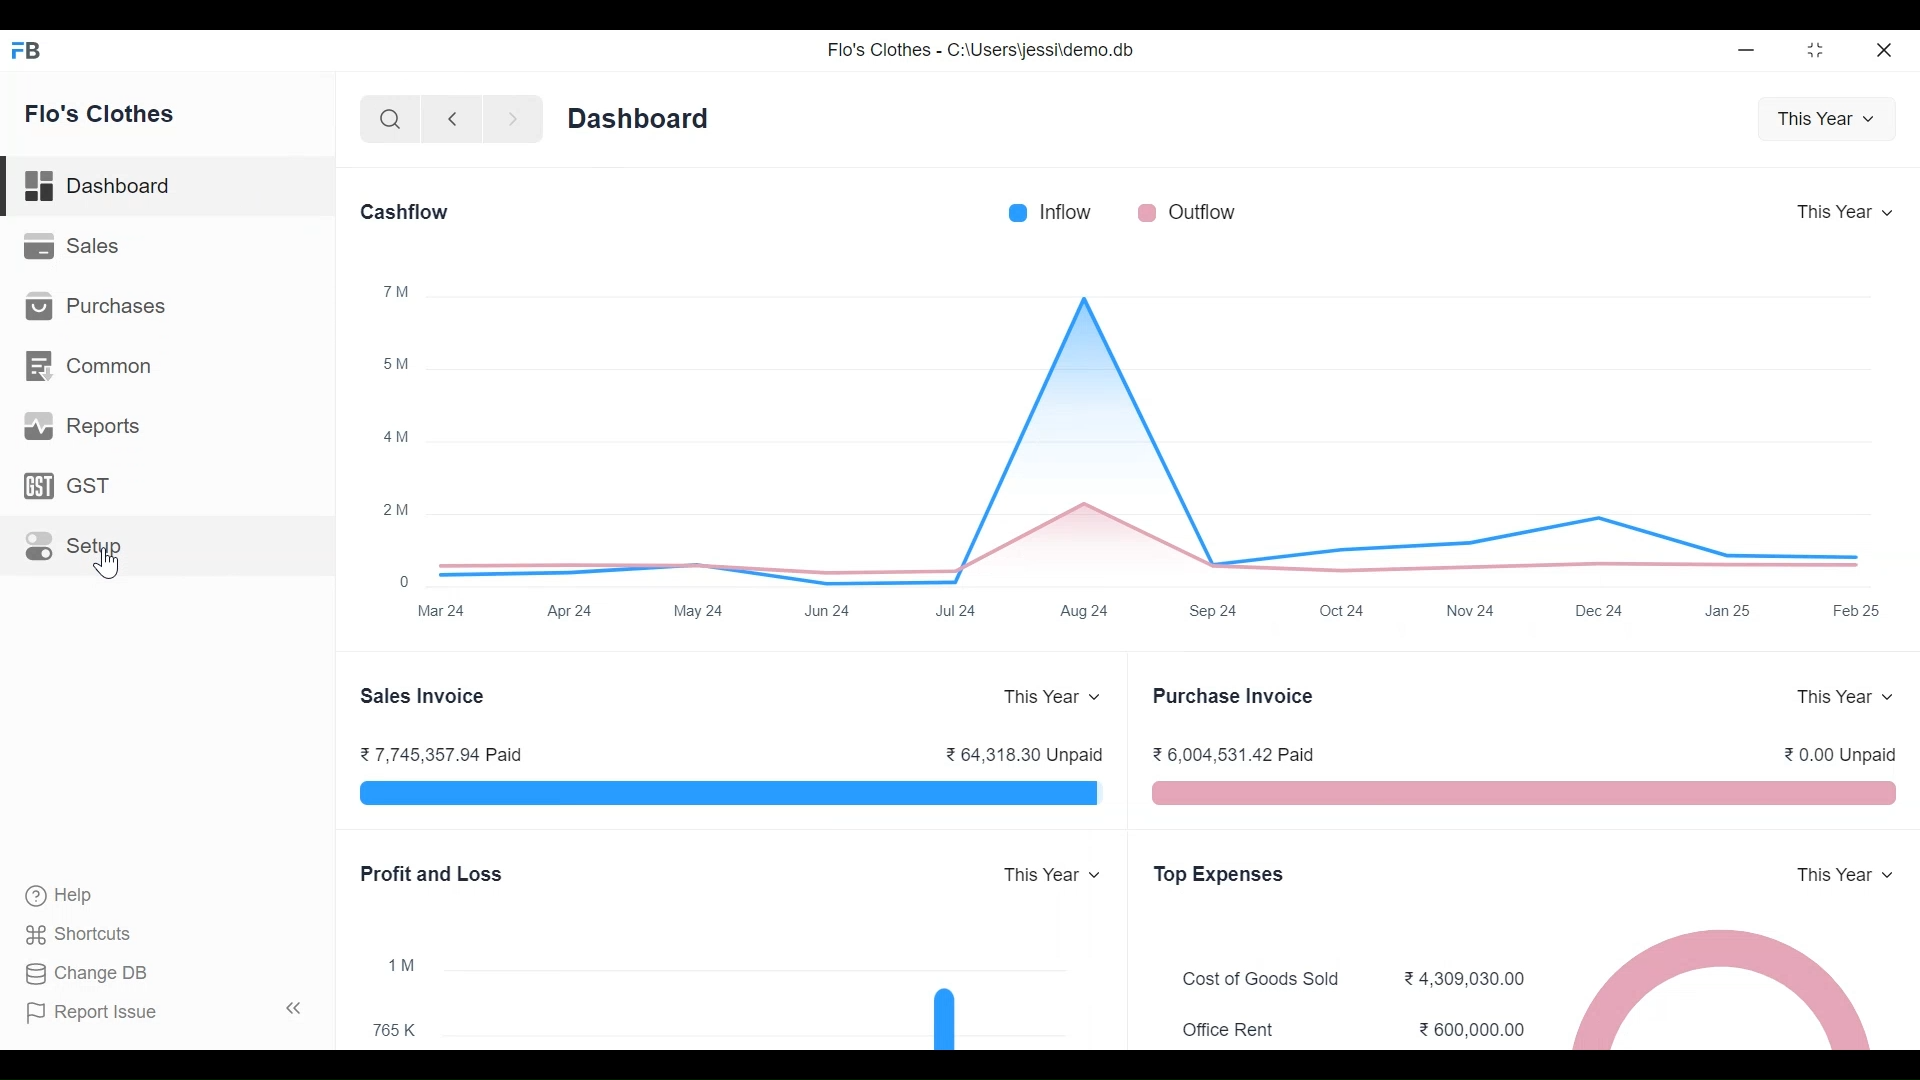 The image size is (1920, 1080). What do you see at coordinates (569, 611) in the screenshot?
I see `apr 24` at bounding box center [569, 611].